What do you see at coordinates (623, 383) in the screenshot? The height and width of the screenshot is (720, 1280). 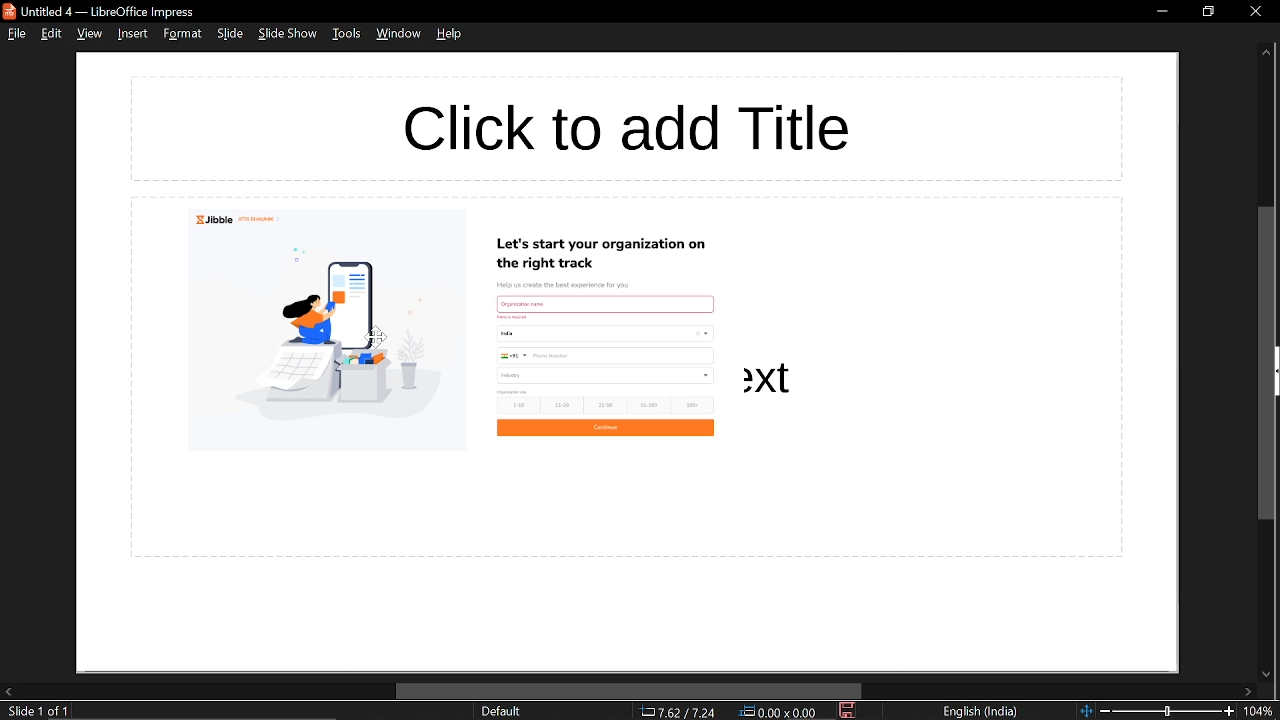 I see `Image` at bounding box center [623, 383].